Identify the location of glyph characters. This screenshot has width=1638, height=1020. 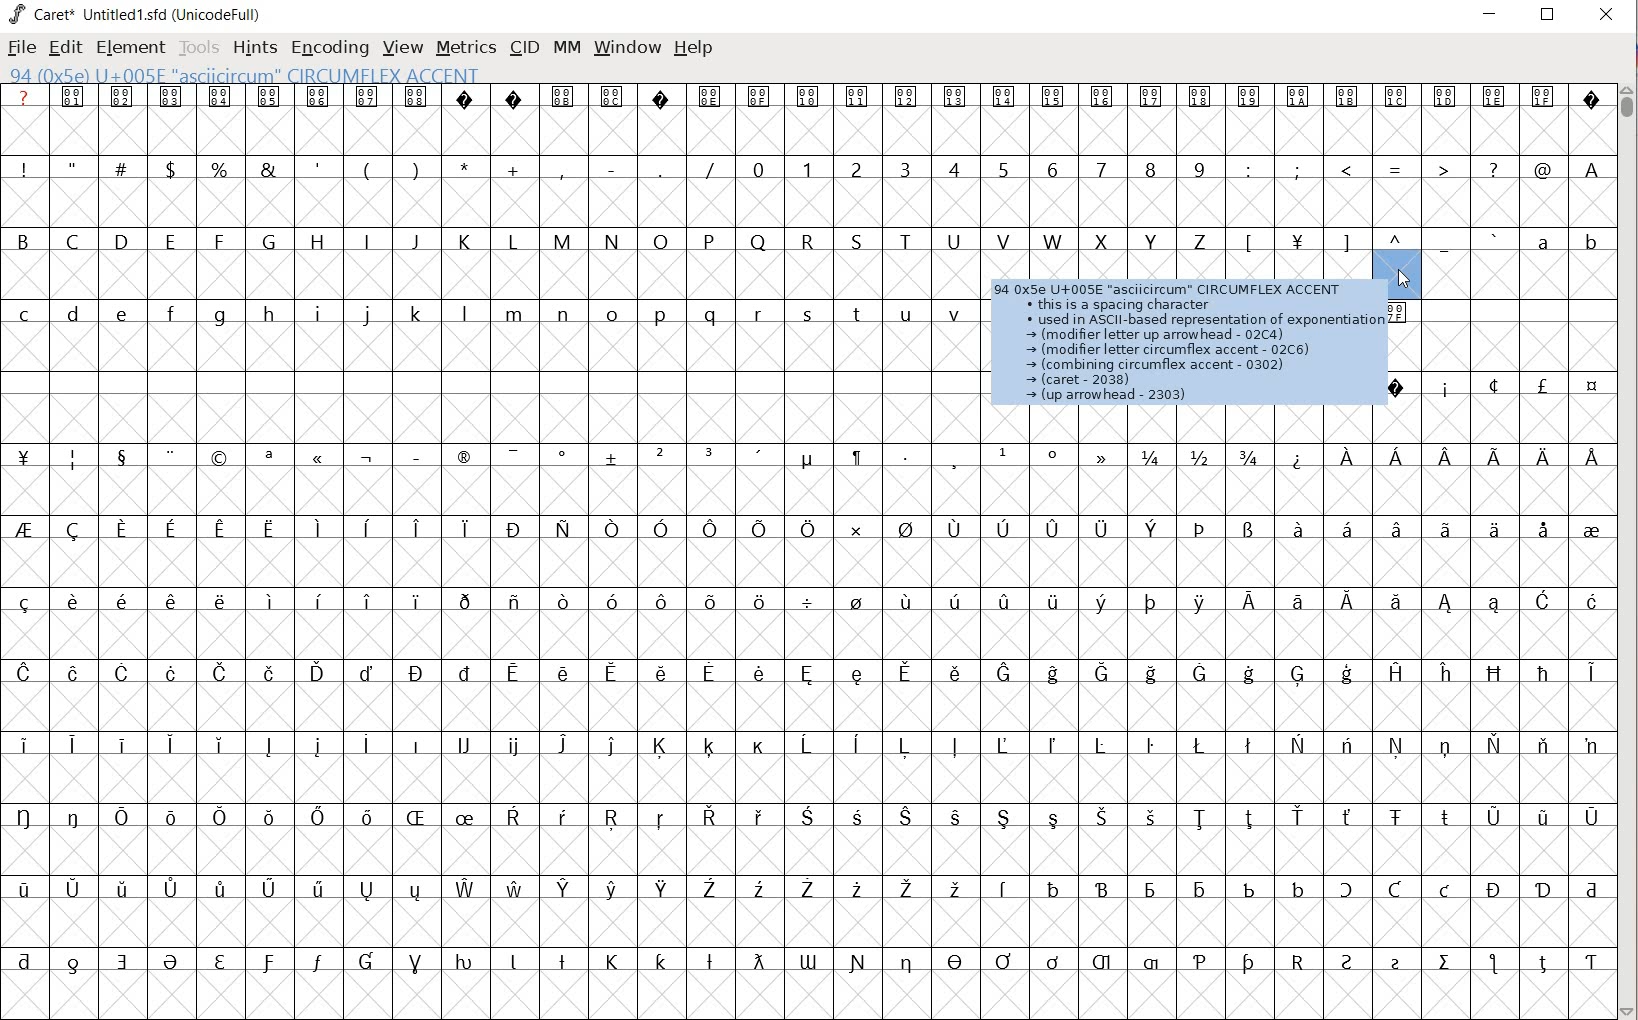
(1300, 517).